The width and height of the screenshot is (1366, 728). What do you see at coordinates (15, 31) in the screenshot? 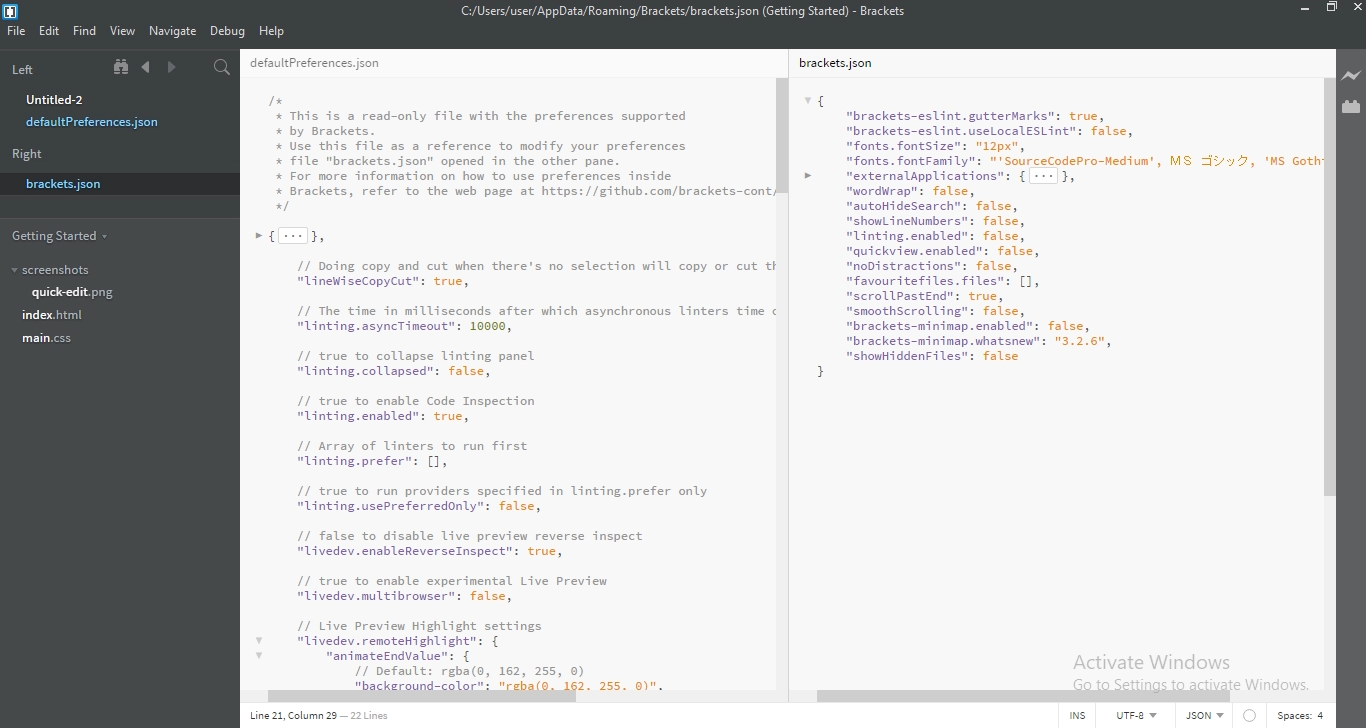
I see `file` at bounding box center [15, 31].